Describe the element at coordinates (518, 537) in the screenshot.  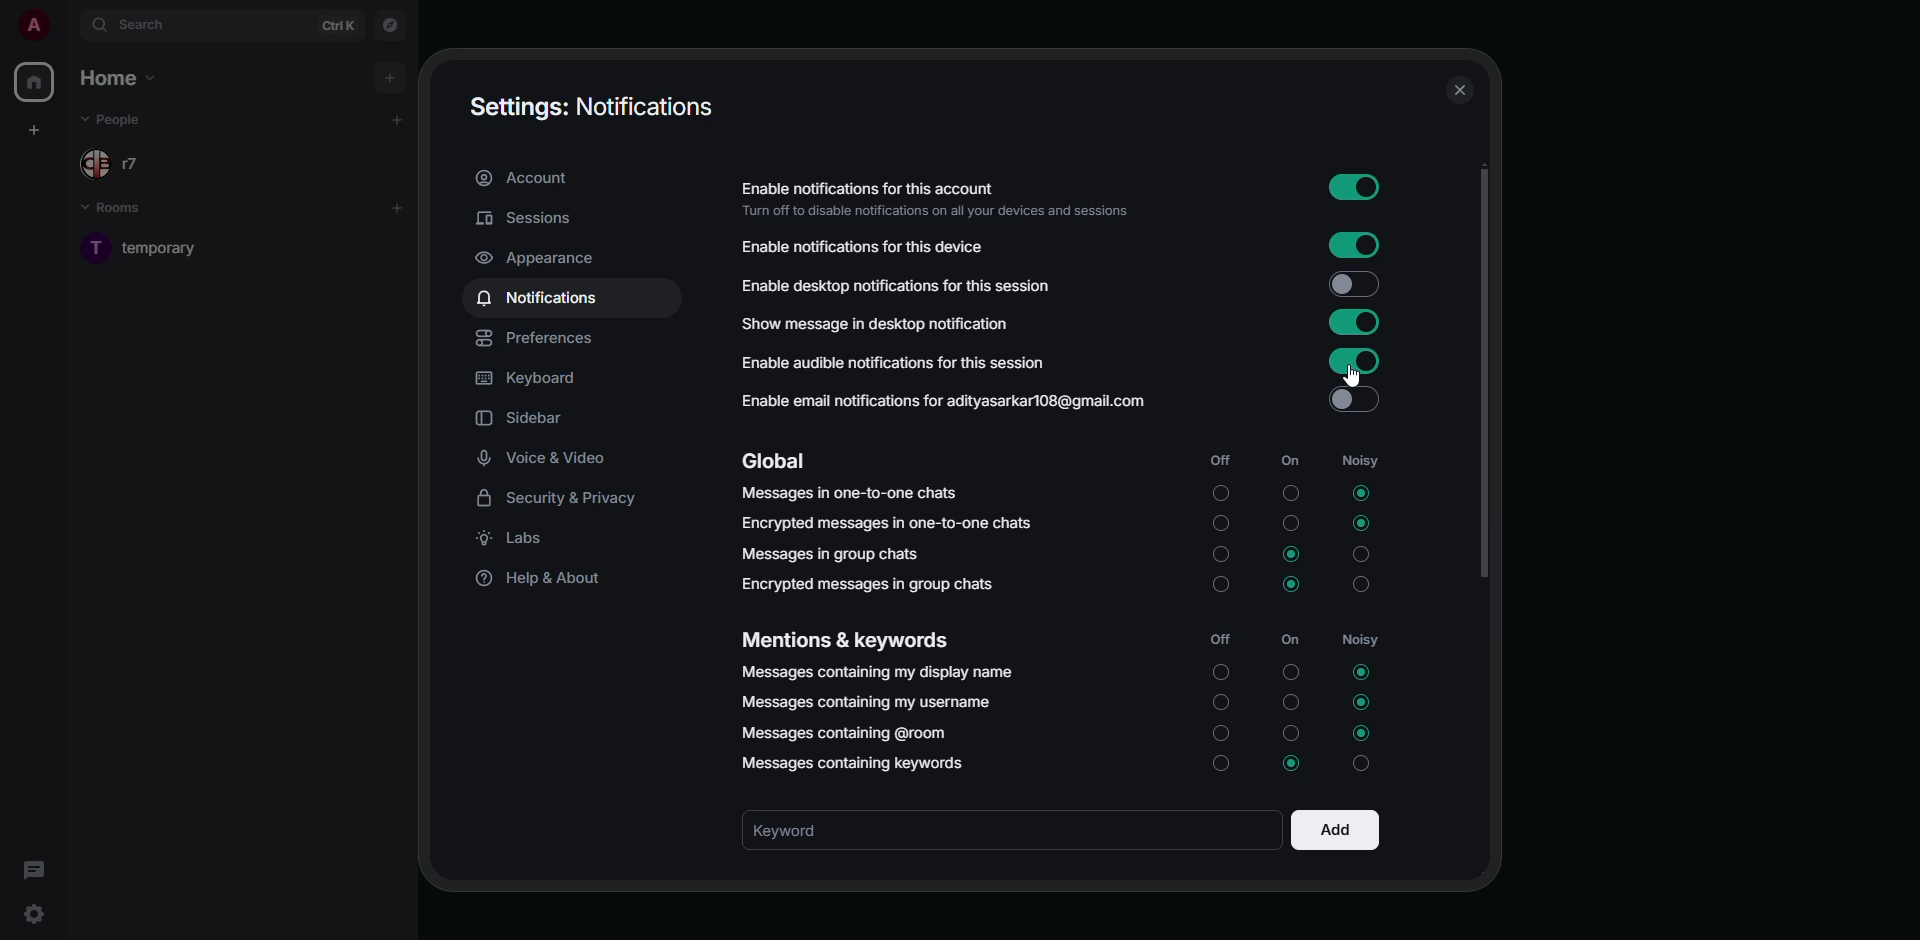
I see `labs` at that location.